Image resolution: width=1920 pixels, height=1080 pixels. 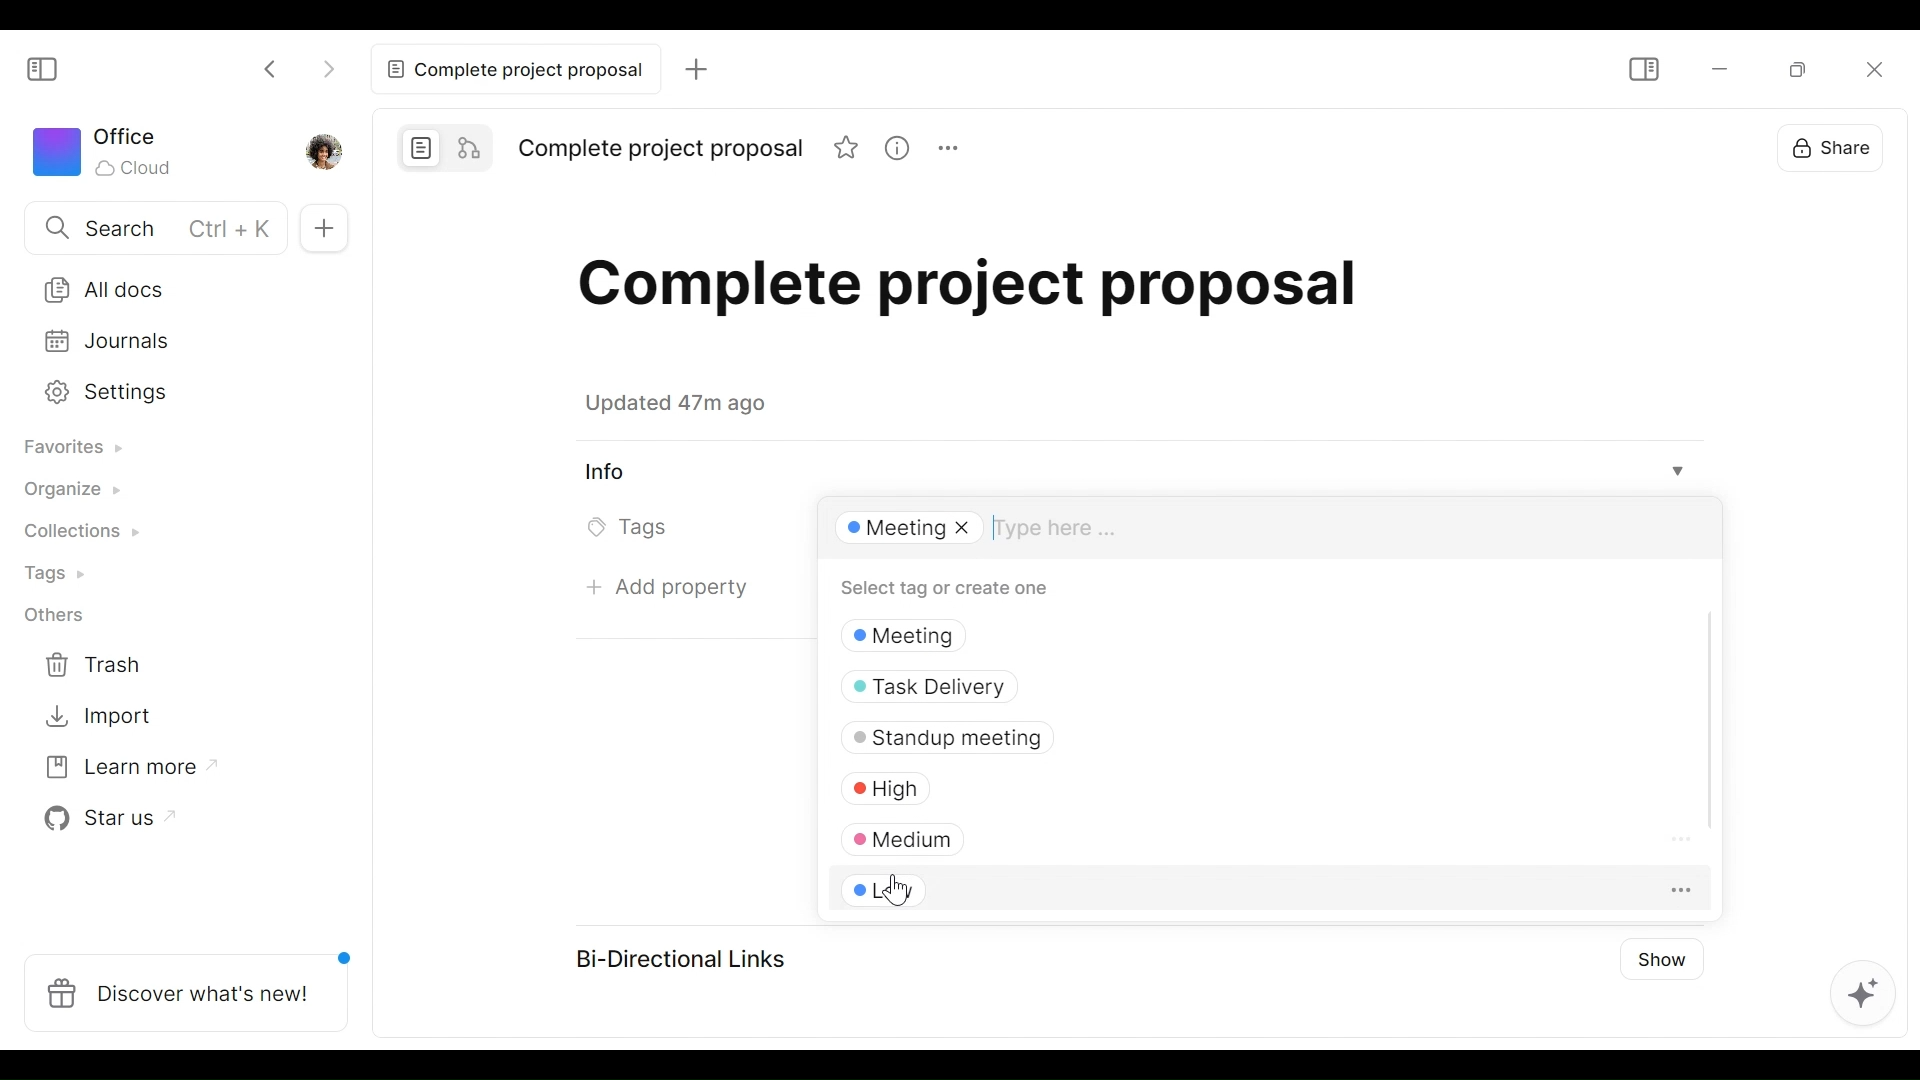 I want to click on Click to go forward, so click(x=328, y=66).